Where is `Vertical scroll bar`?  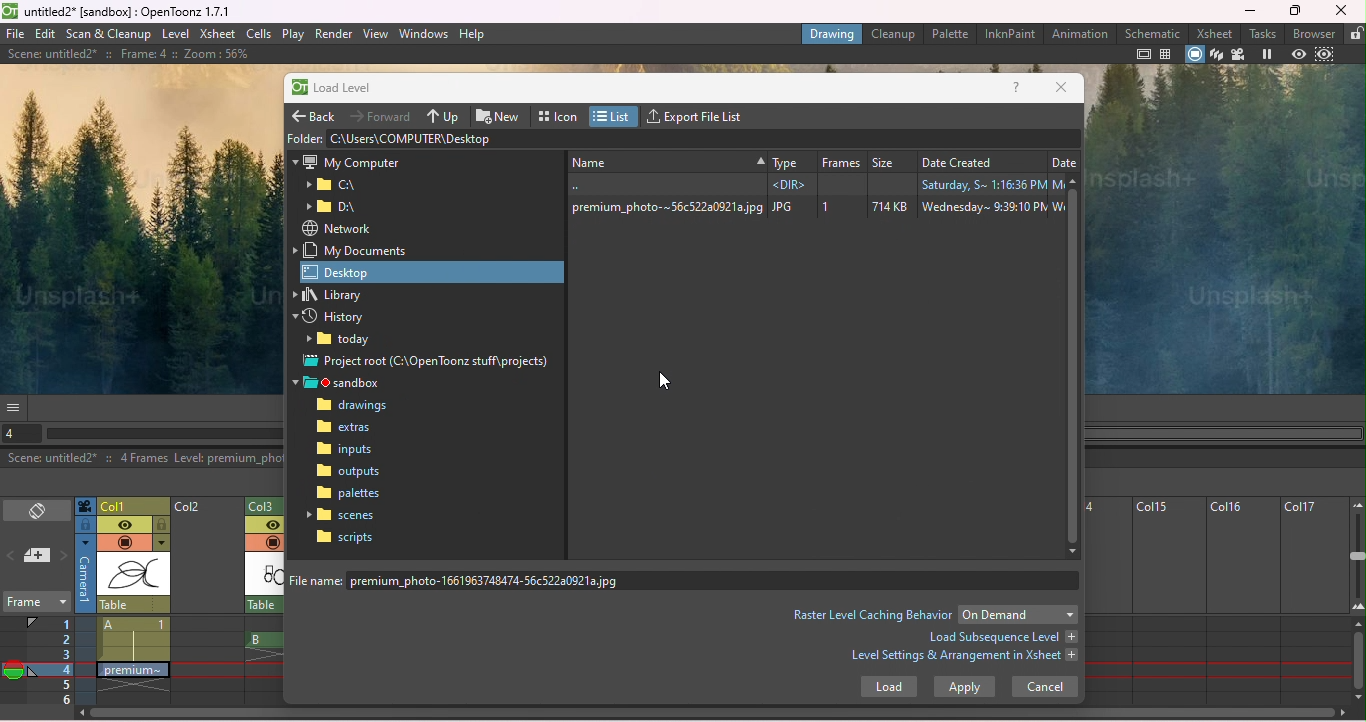 Vertical scroll bar is located at coordinates (1358, 662).